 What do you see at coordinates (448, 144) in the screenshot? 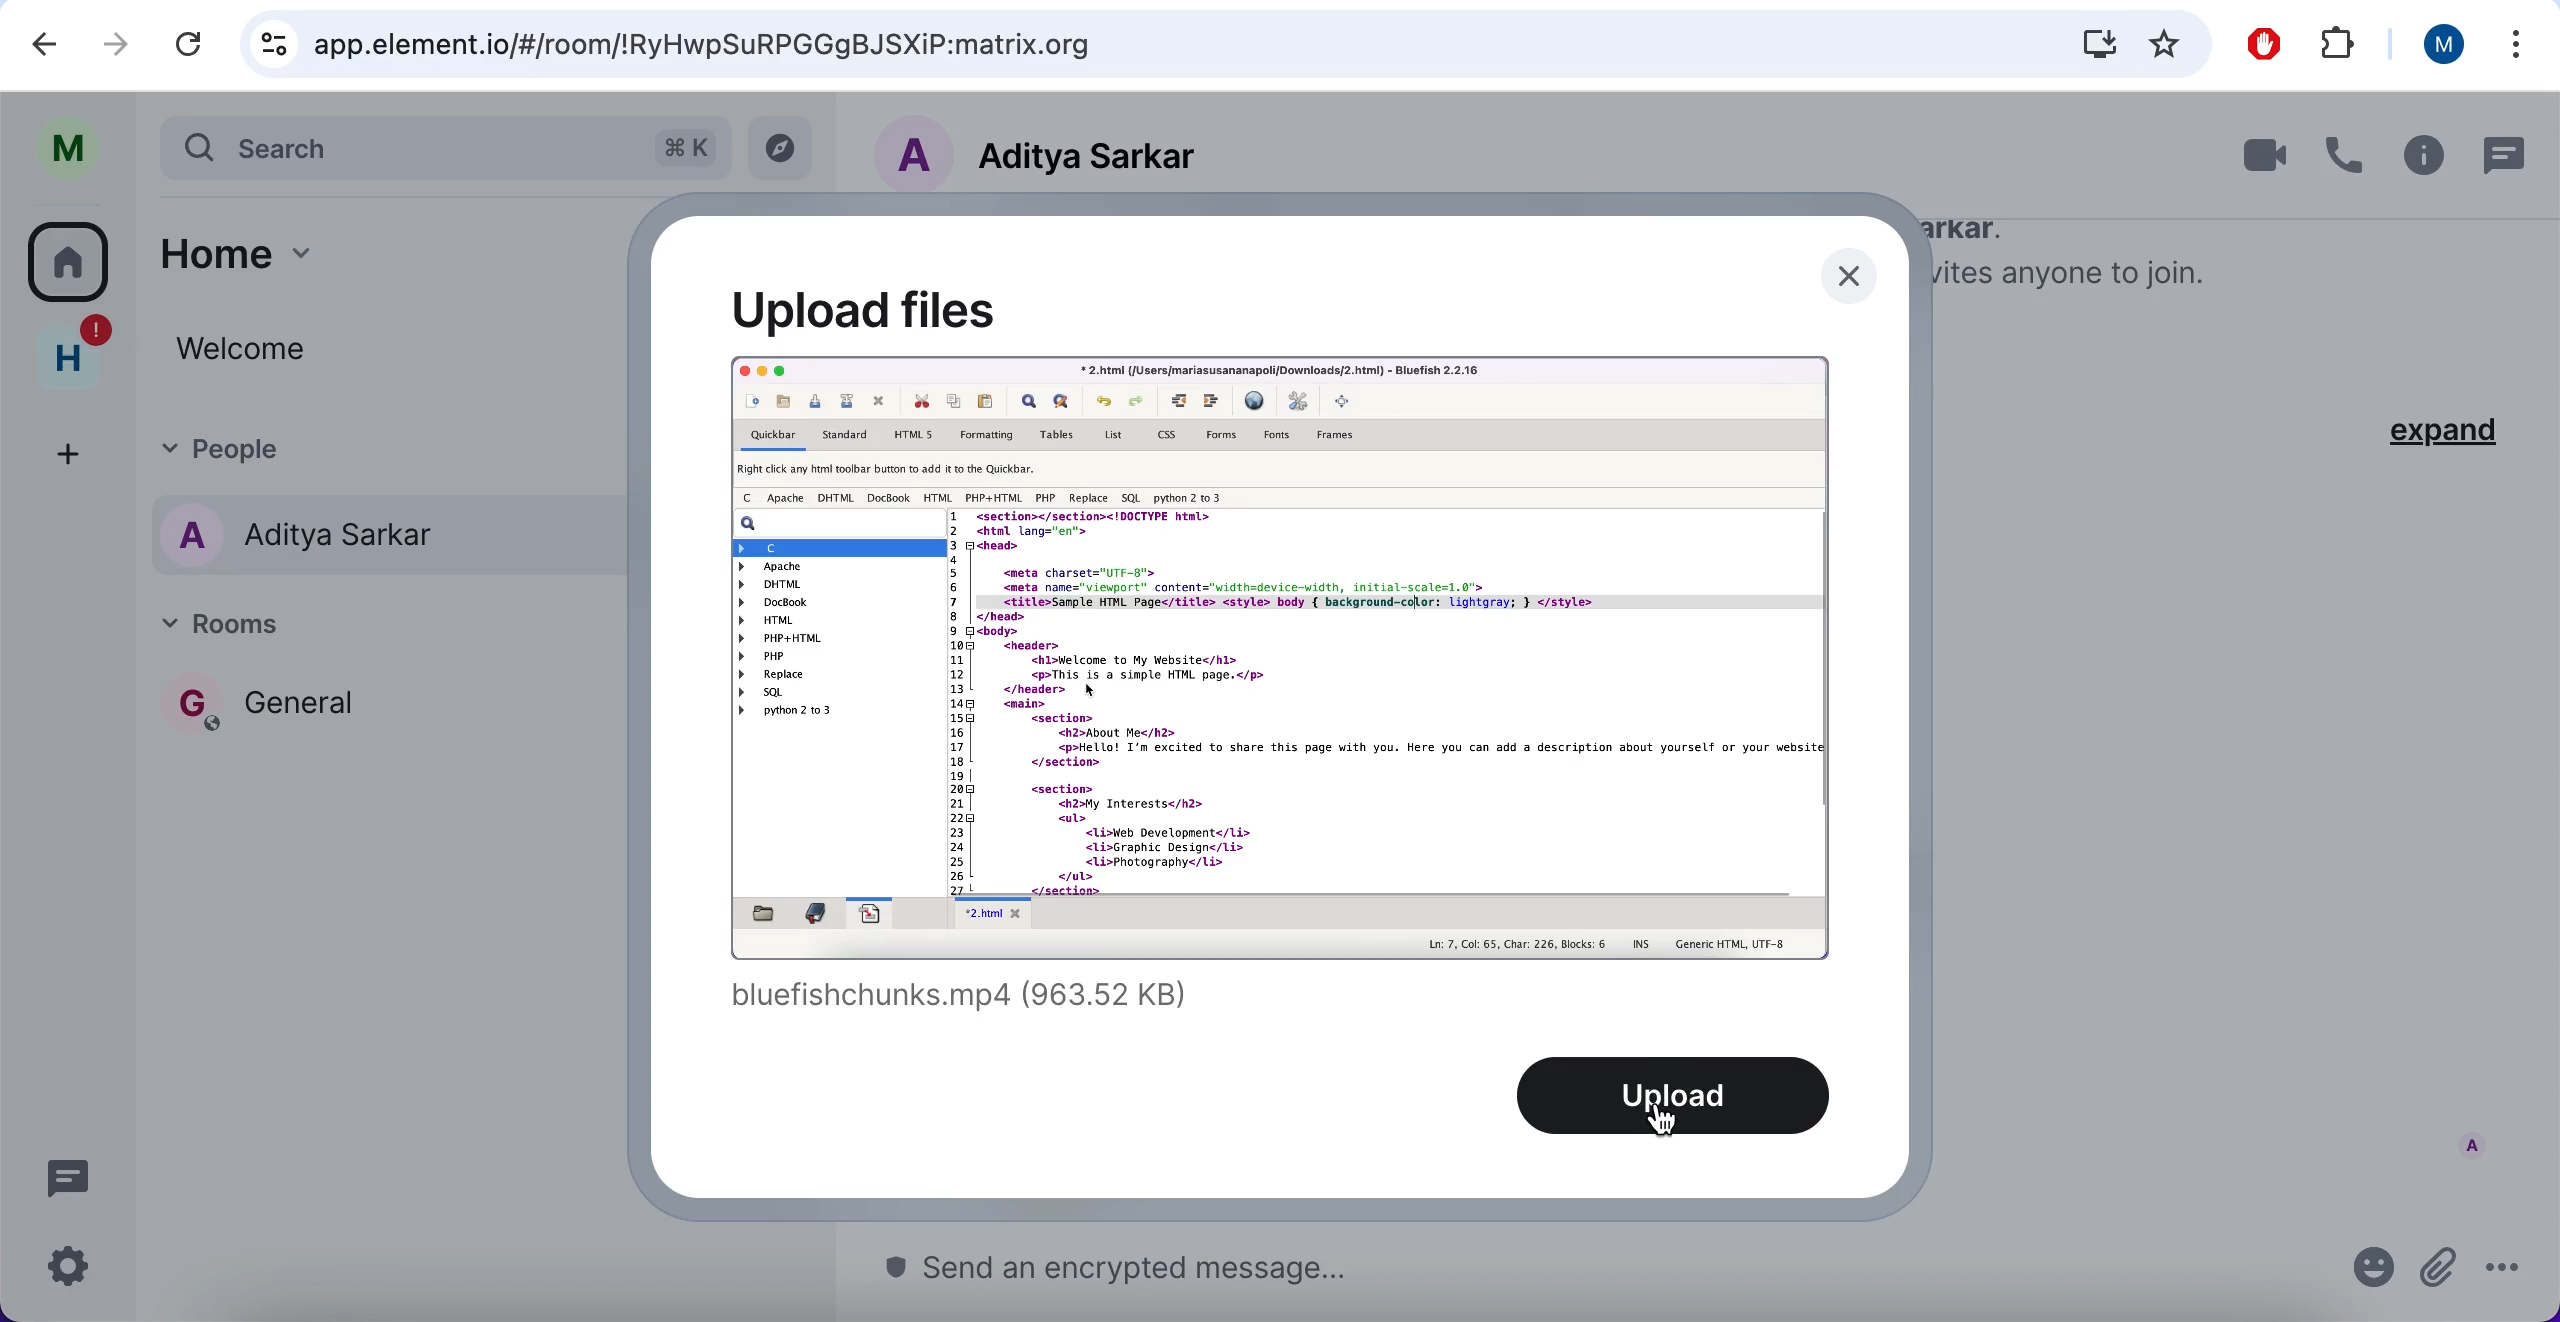
I see `search` at bounding box center [448, 144].